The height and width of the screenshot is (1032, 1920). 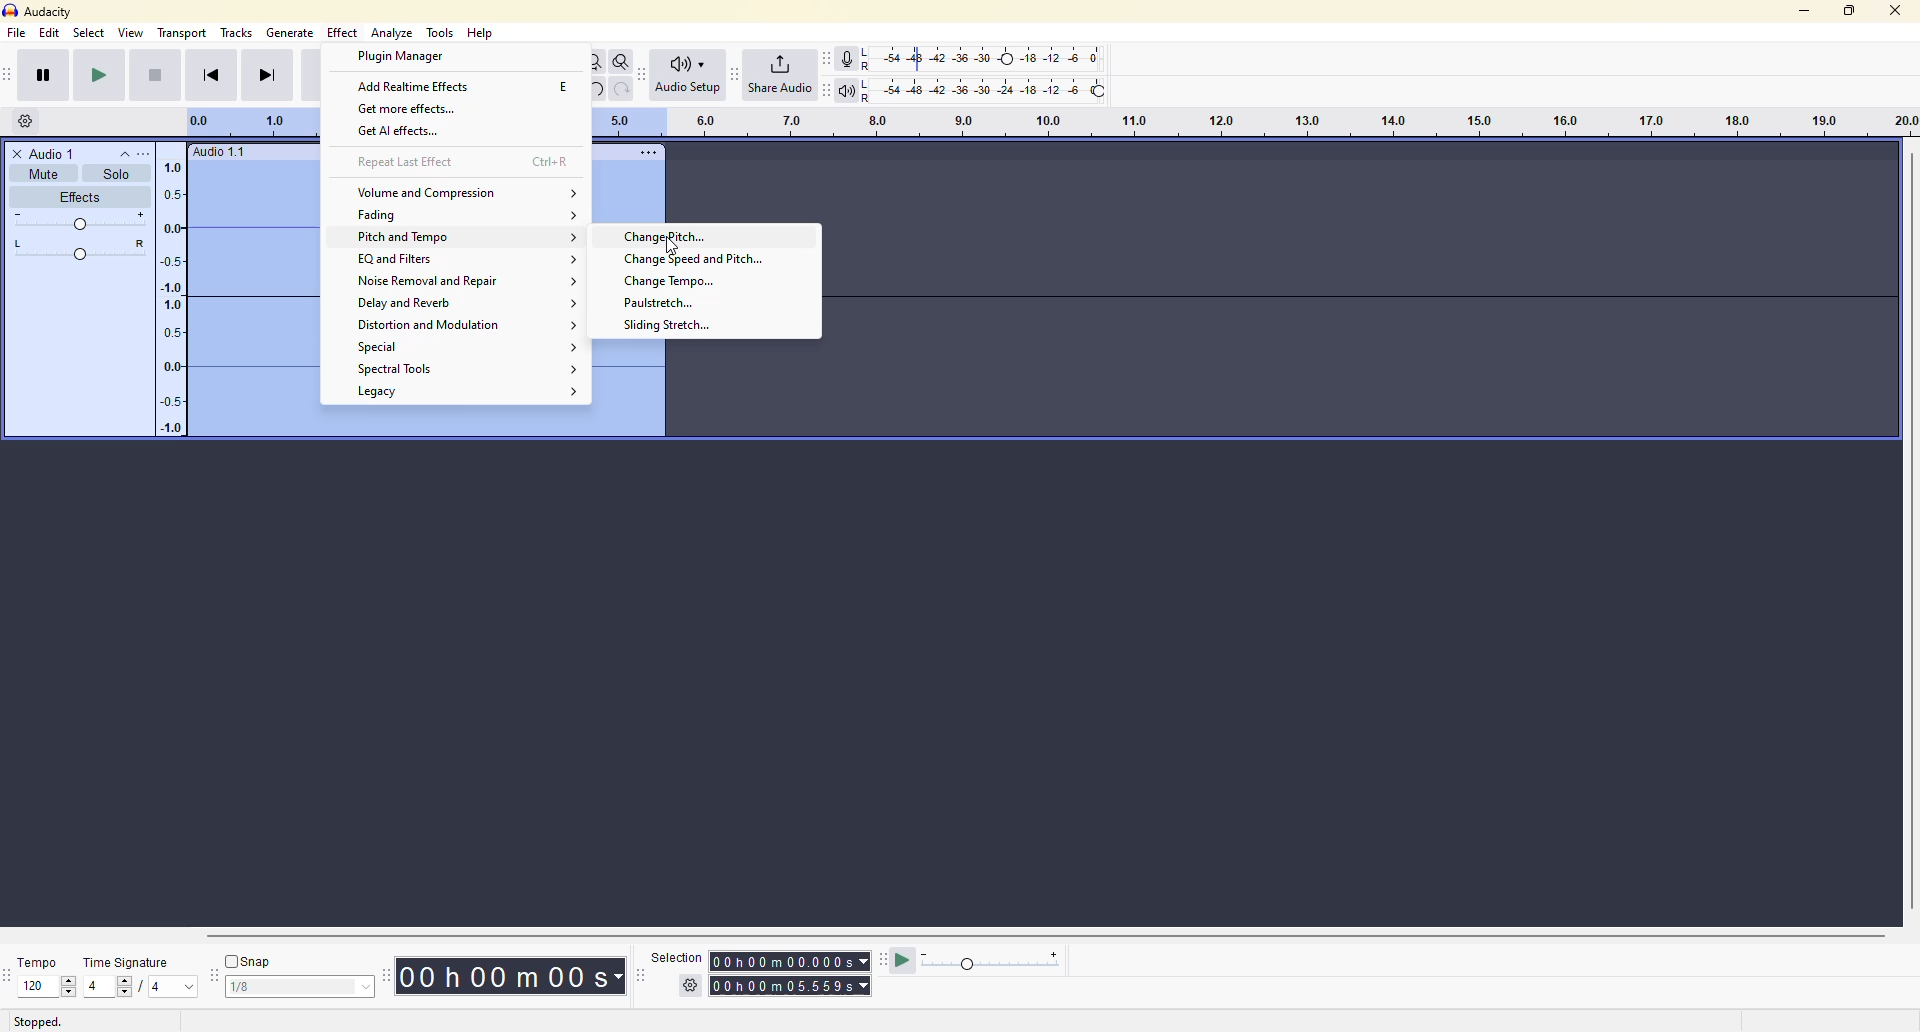 I want to click on settings, so click(x=692, y=985).